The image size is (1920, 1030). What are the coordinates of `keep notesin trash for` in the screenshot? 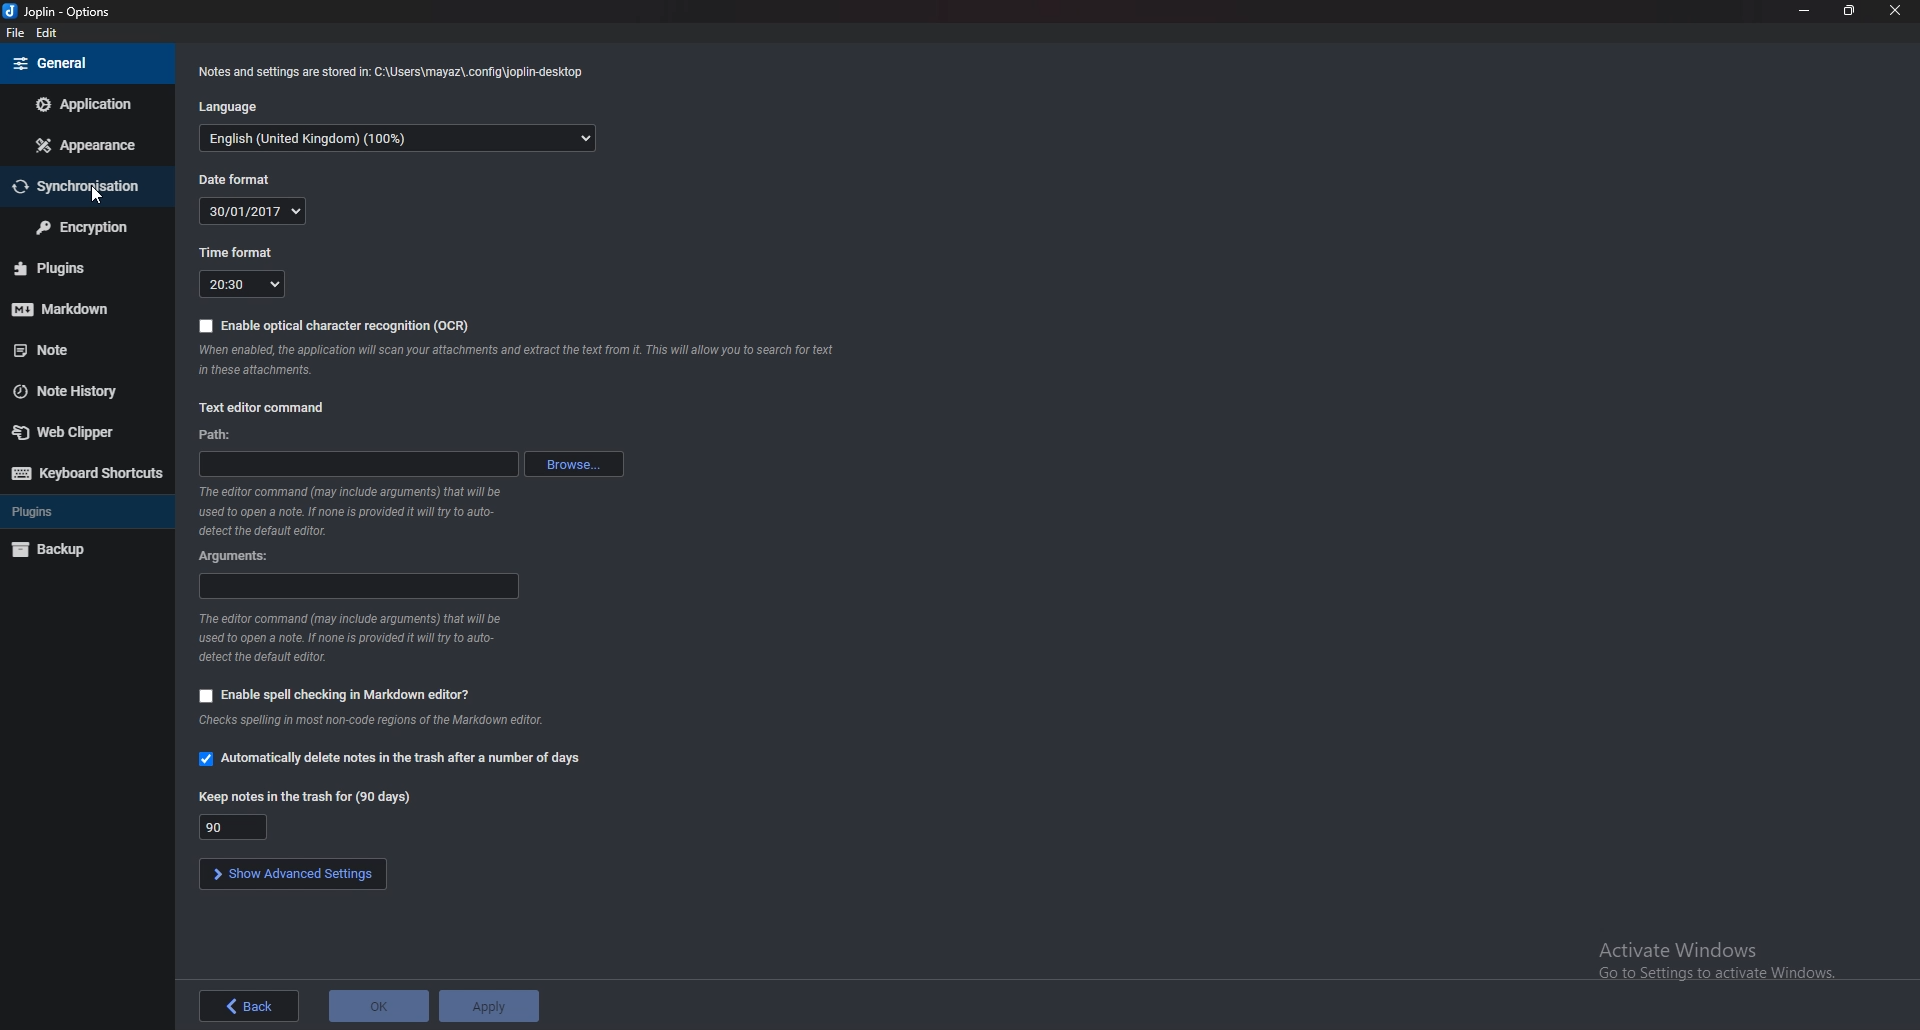 It's located at (306, 795).